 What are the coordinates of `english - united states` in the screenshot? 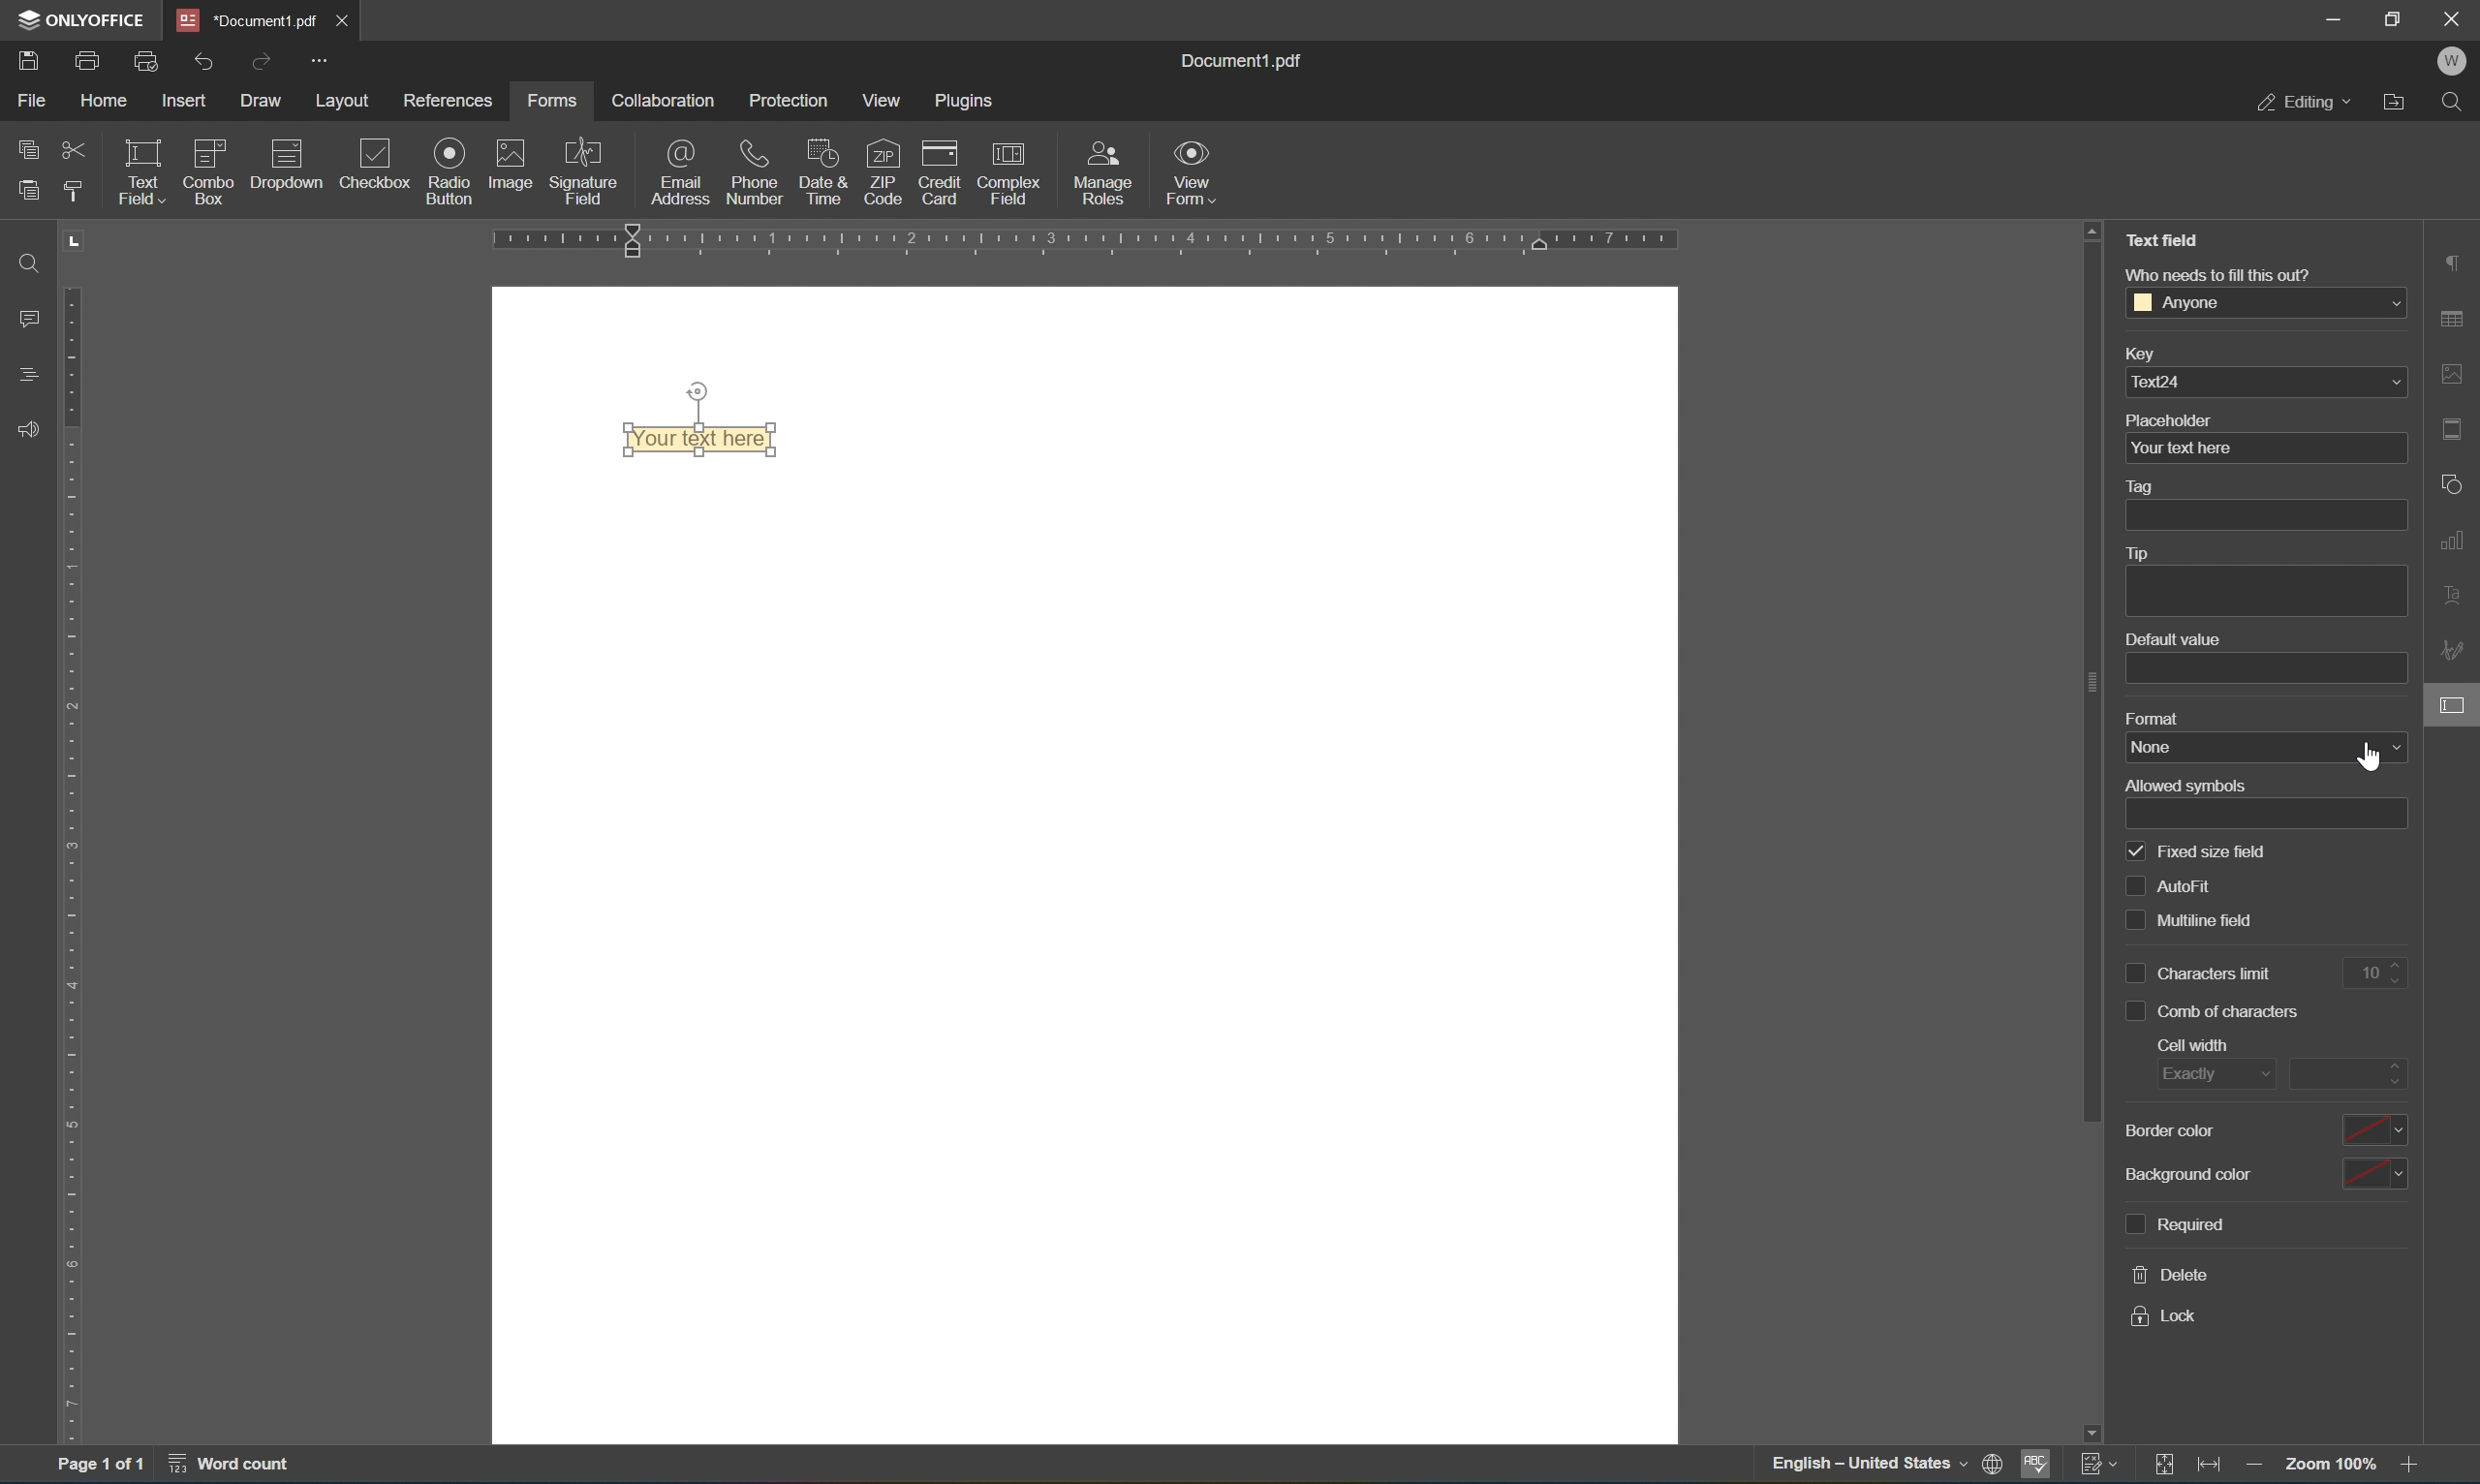 It's located at (1873, 1466).